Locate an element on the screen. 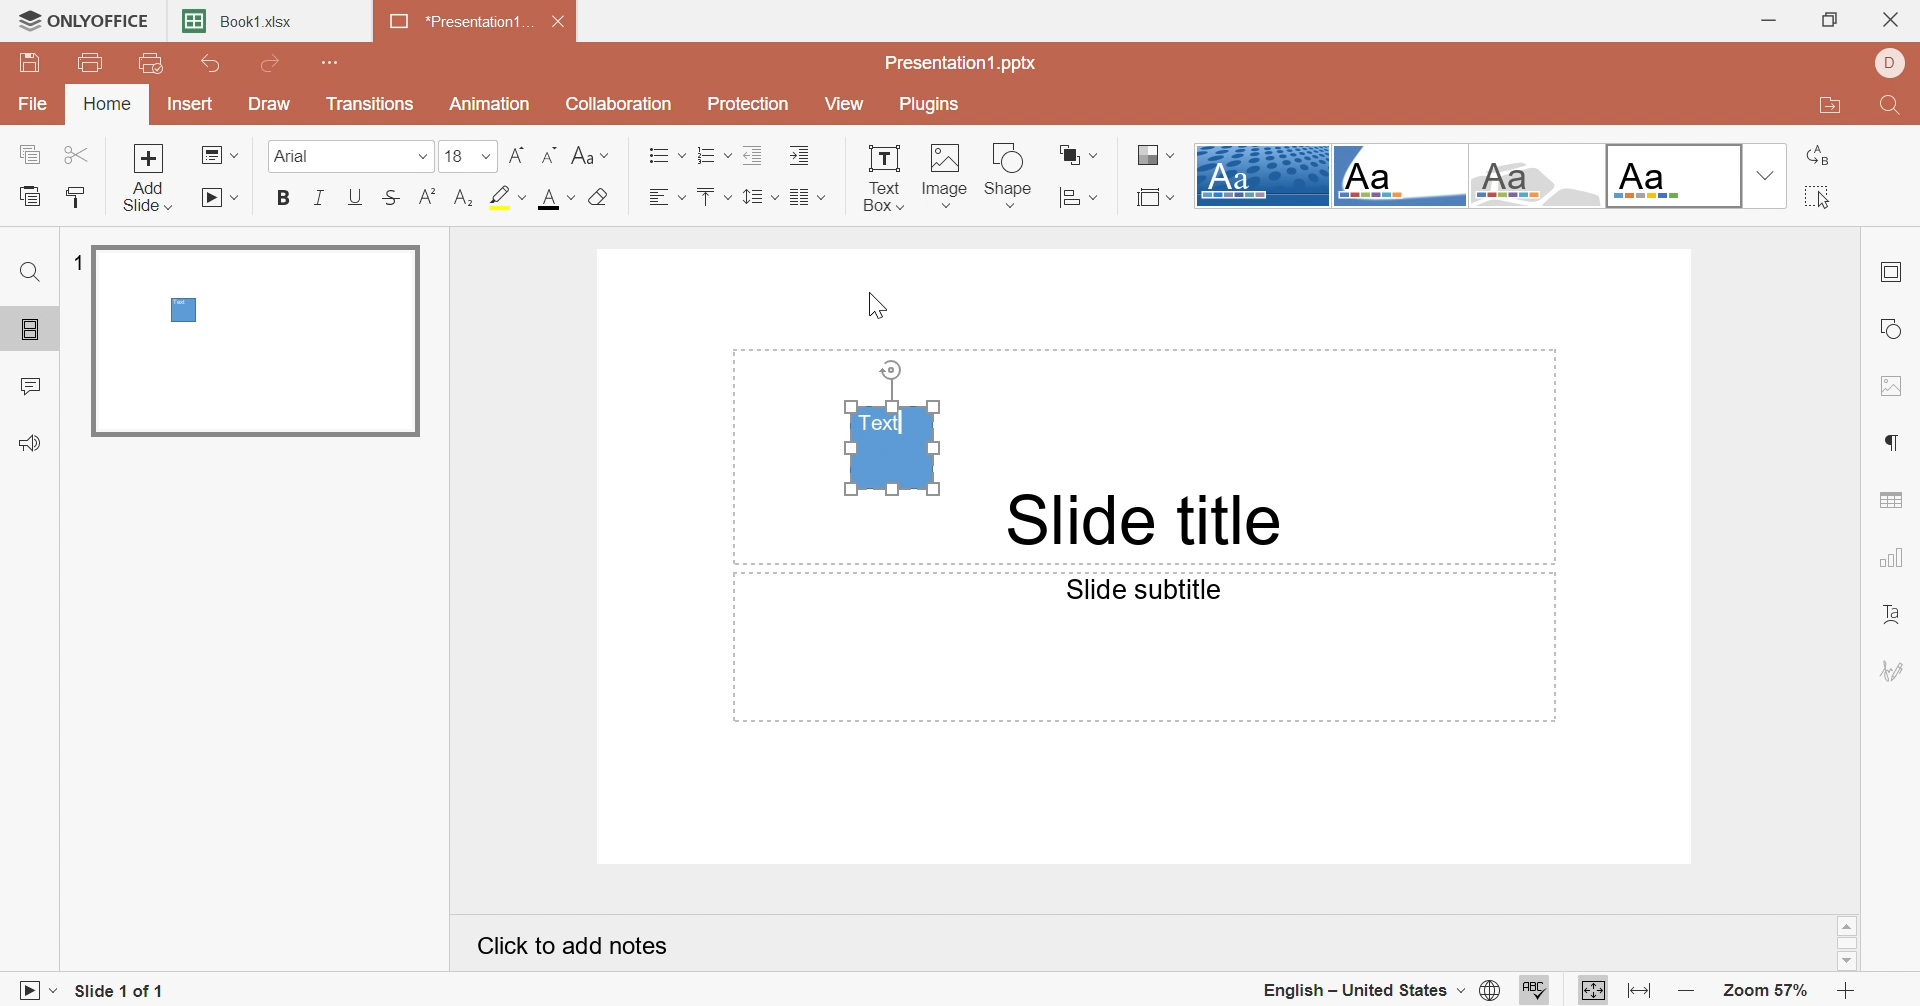 This screenshot has width=1920, height=1006. Slide settings is located at coordinates (1895, 272).